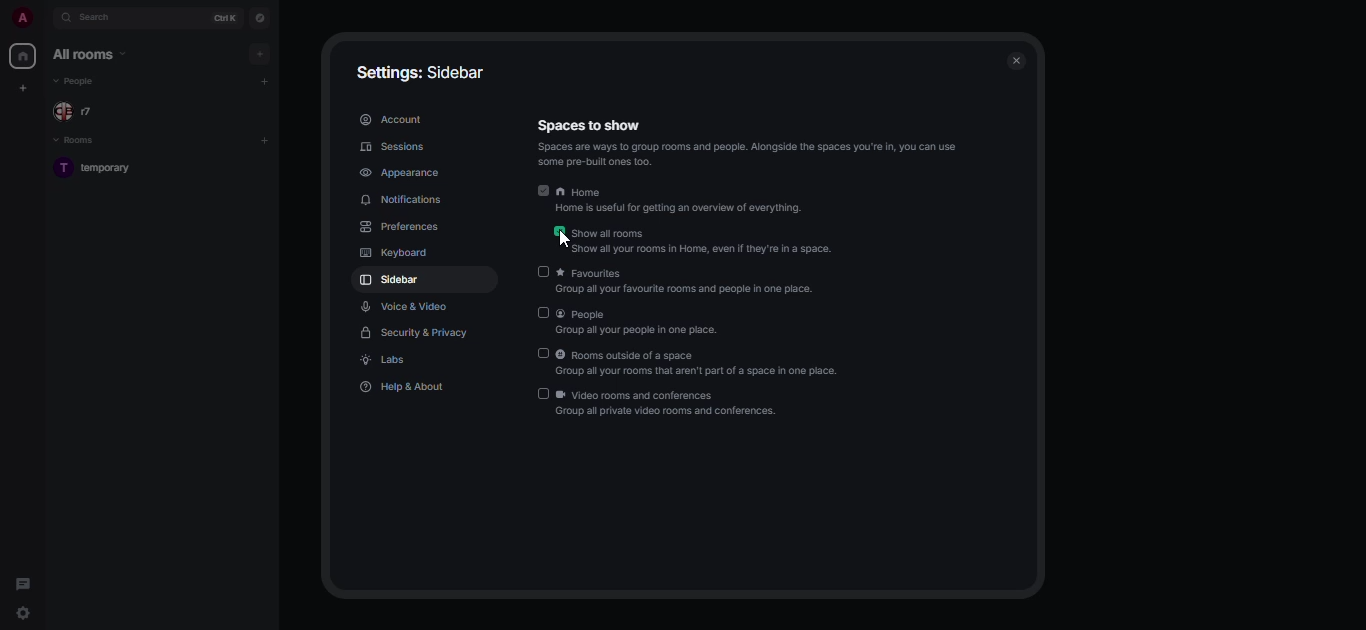 The width and height of the screenshot is (1366, 630). What do you see at coordinates (21, 19) in the screenshot?
I see `profile` at bounding box center [21, 19].